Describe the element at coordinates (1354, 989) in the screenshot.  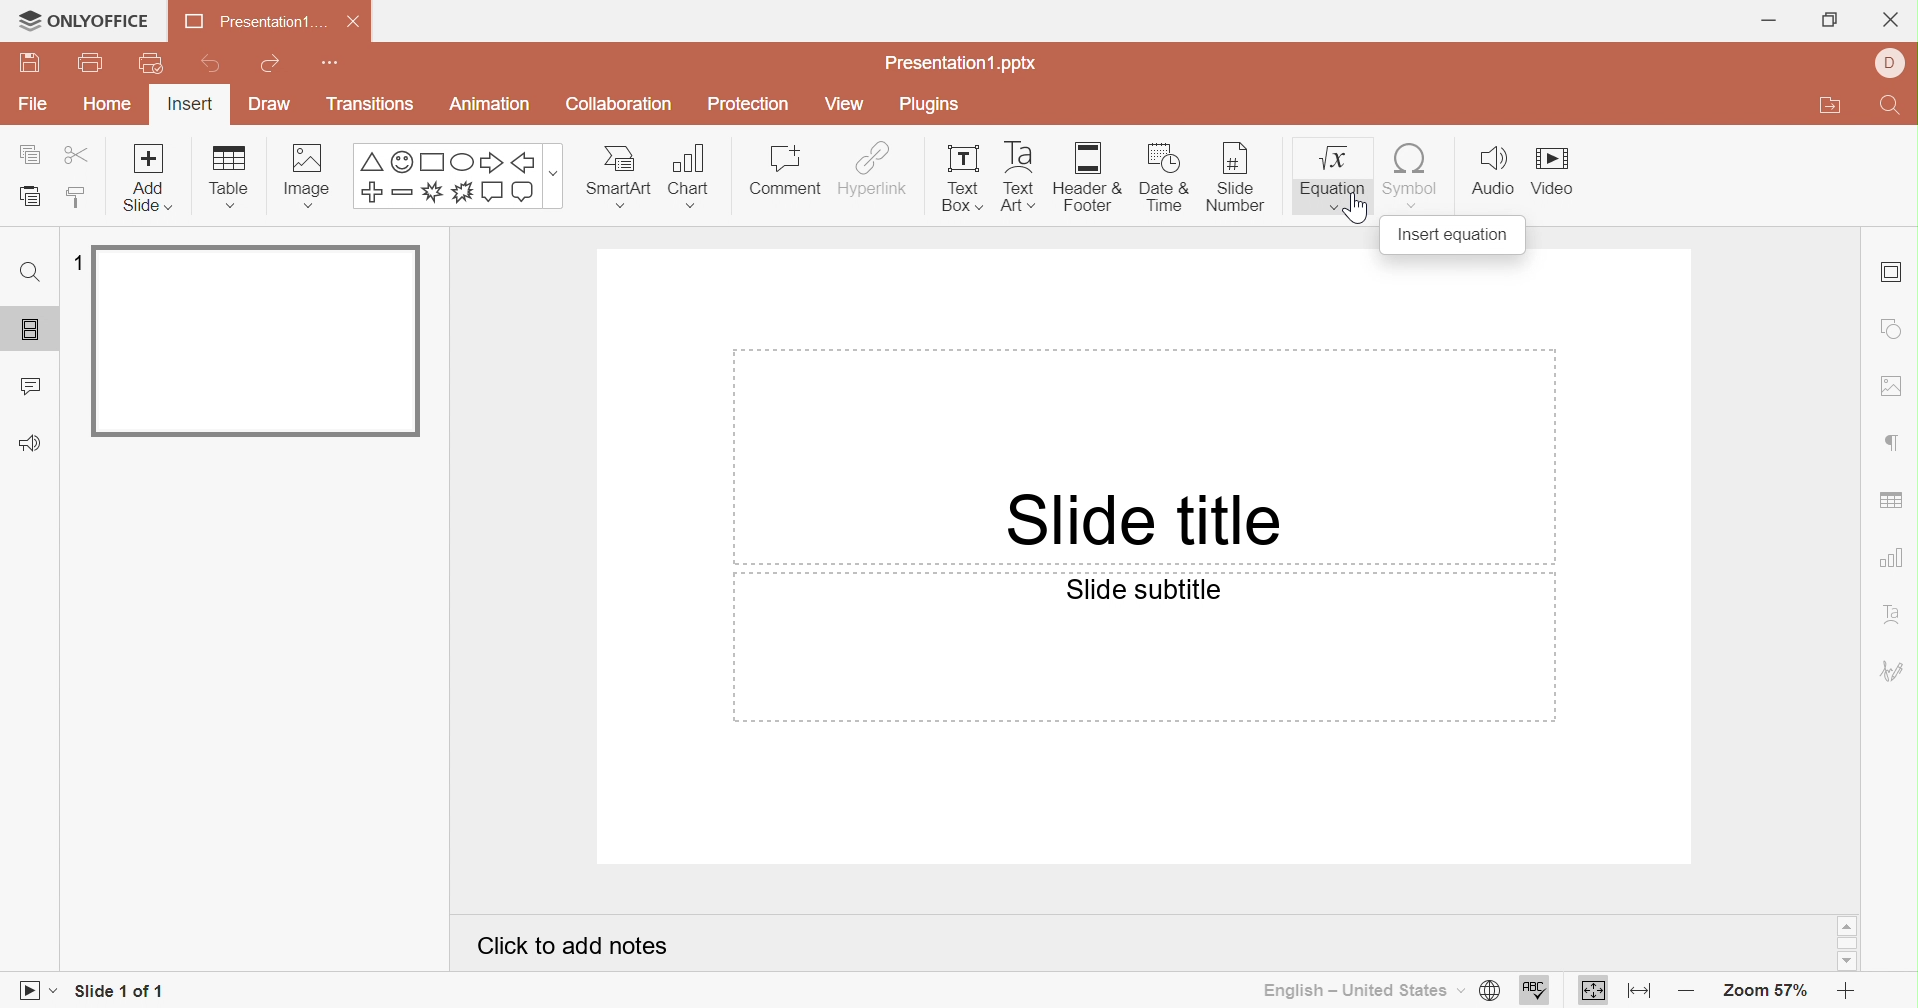
I see `English - United States` at that location.